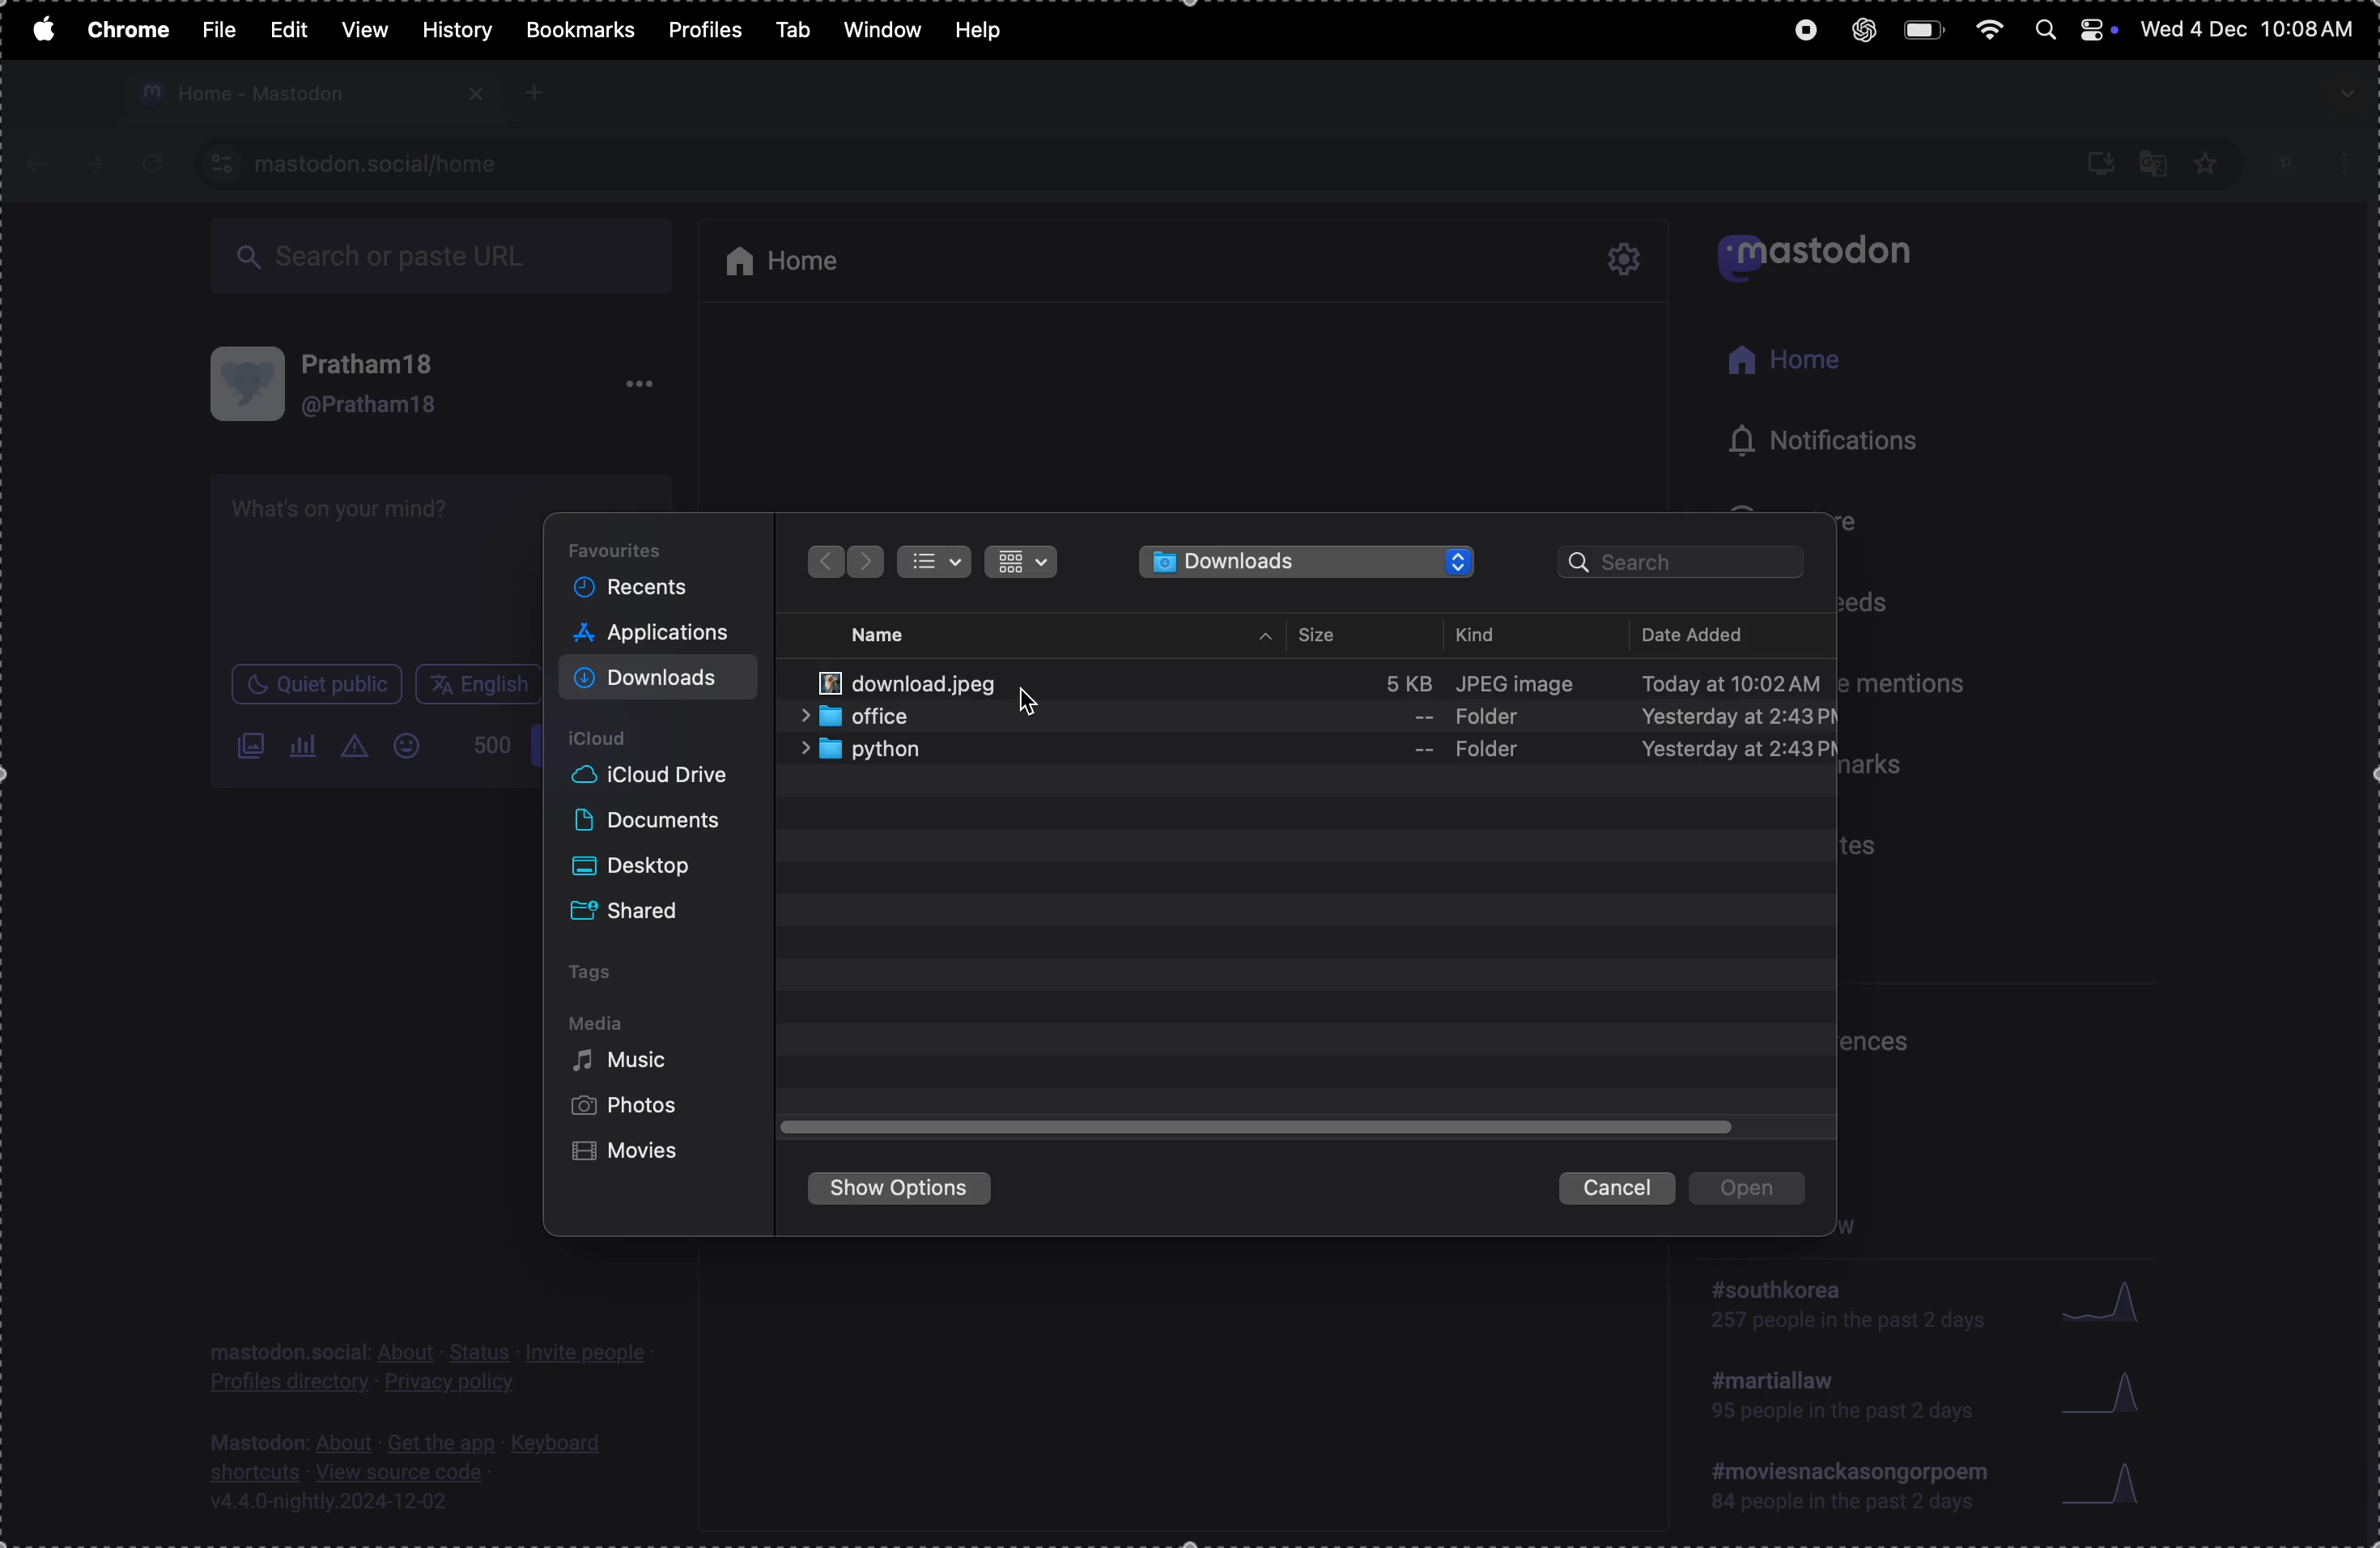 The image size is (2380, 1548). I want to click on cancel, so click(1617, 1186).